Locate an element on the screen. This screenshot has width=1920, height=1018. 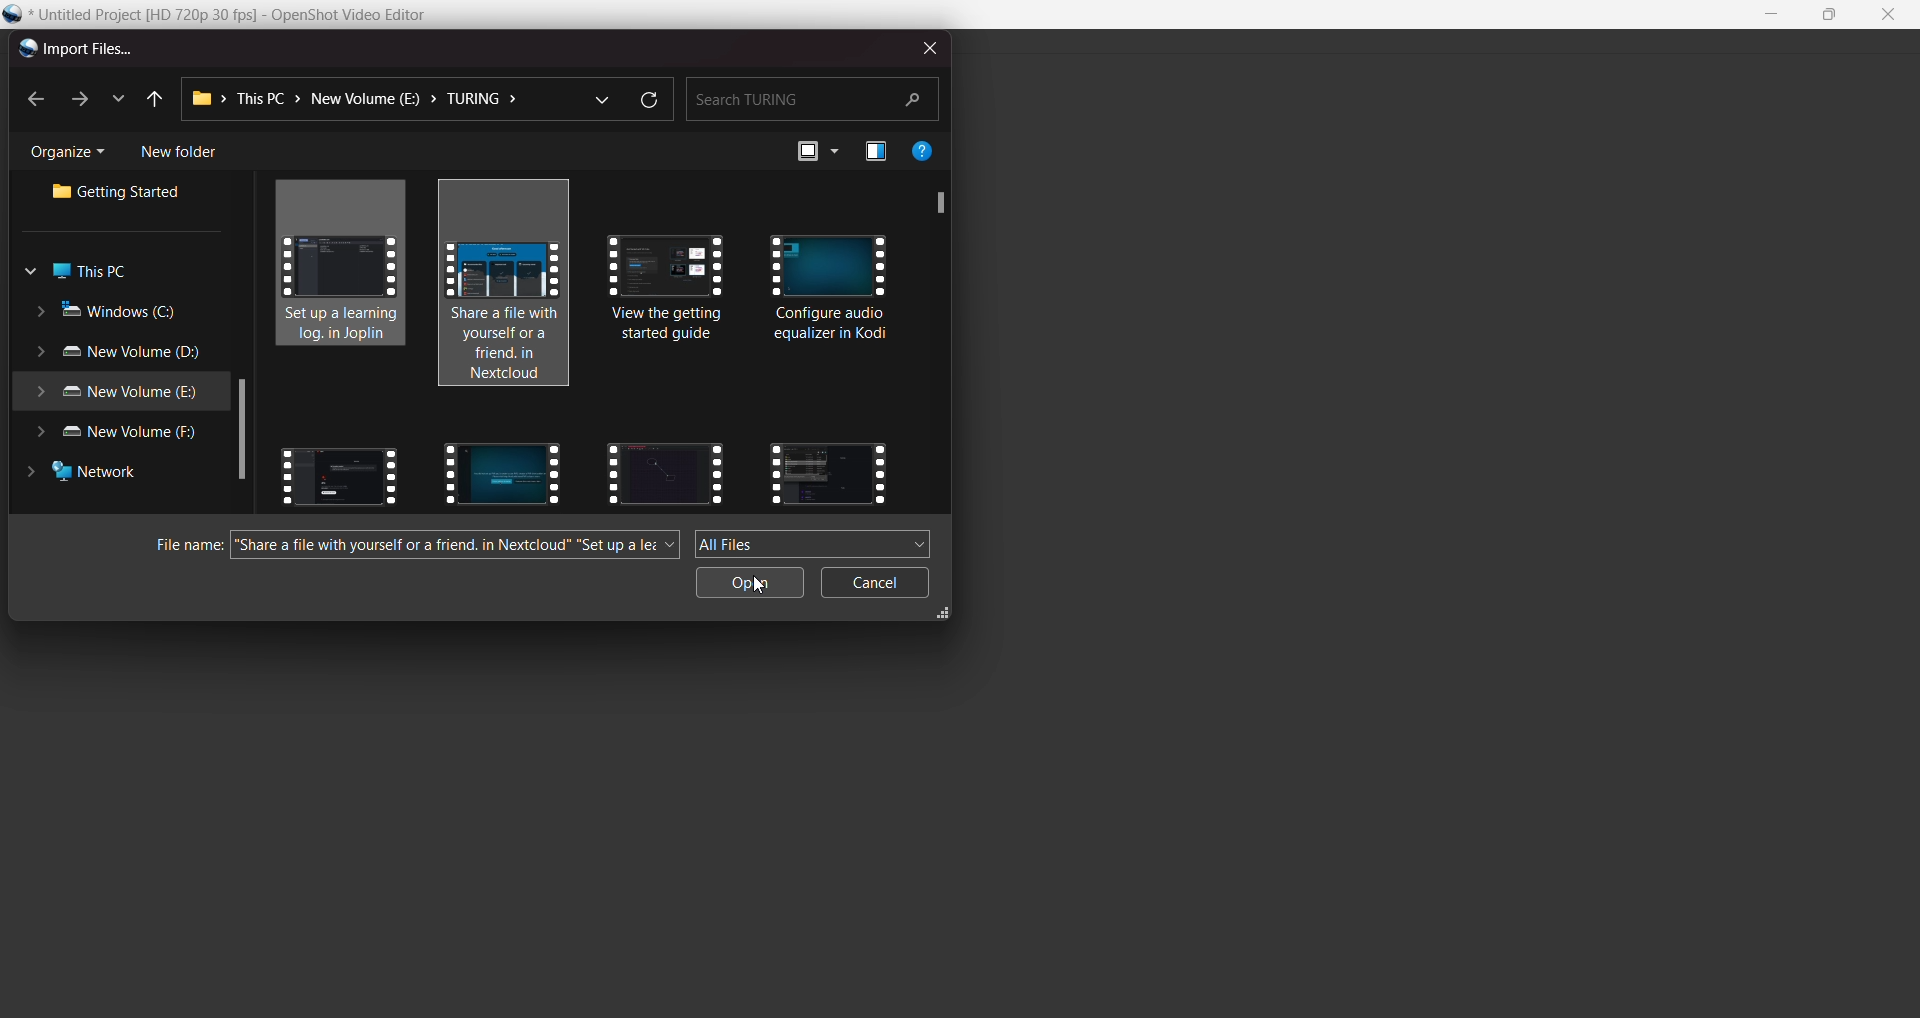
network is located at coordinates (91, 476).